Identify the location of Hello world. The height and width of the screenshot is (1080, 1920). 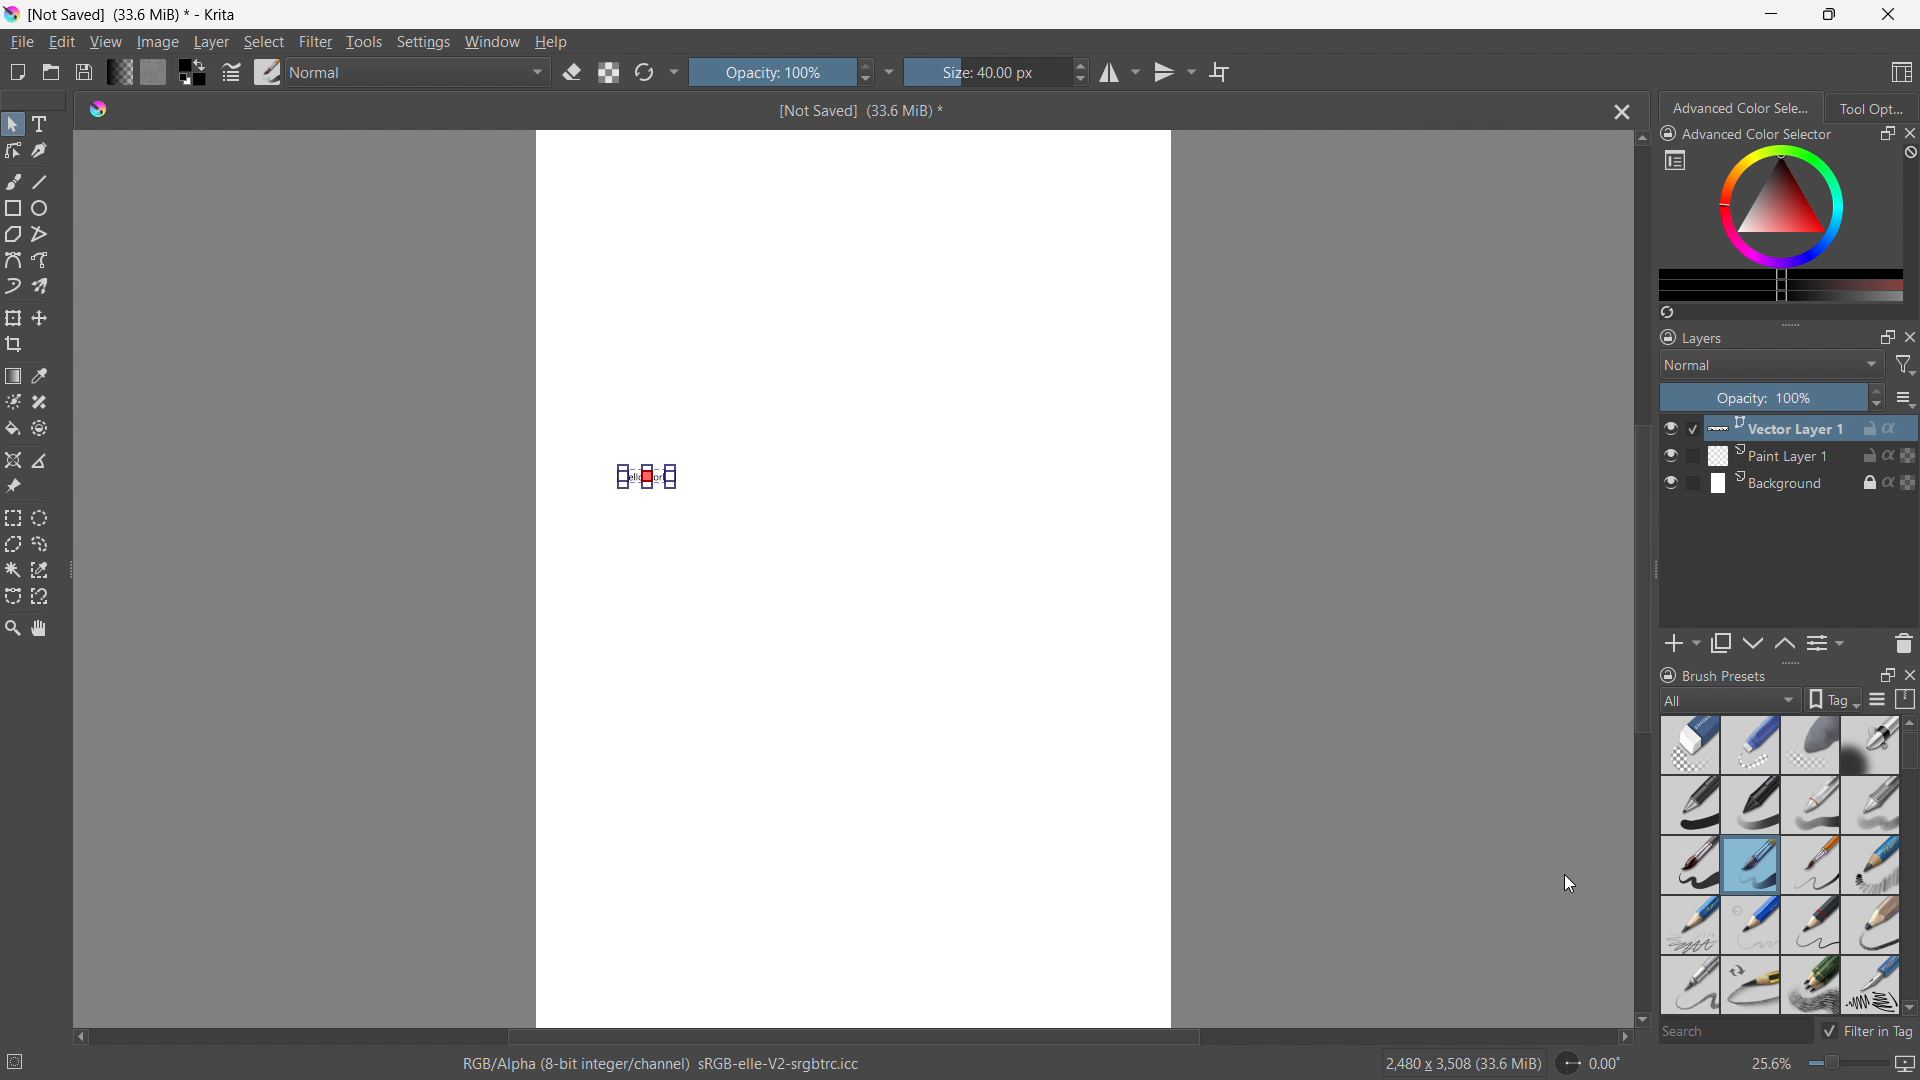
(651, 478).